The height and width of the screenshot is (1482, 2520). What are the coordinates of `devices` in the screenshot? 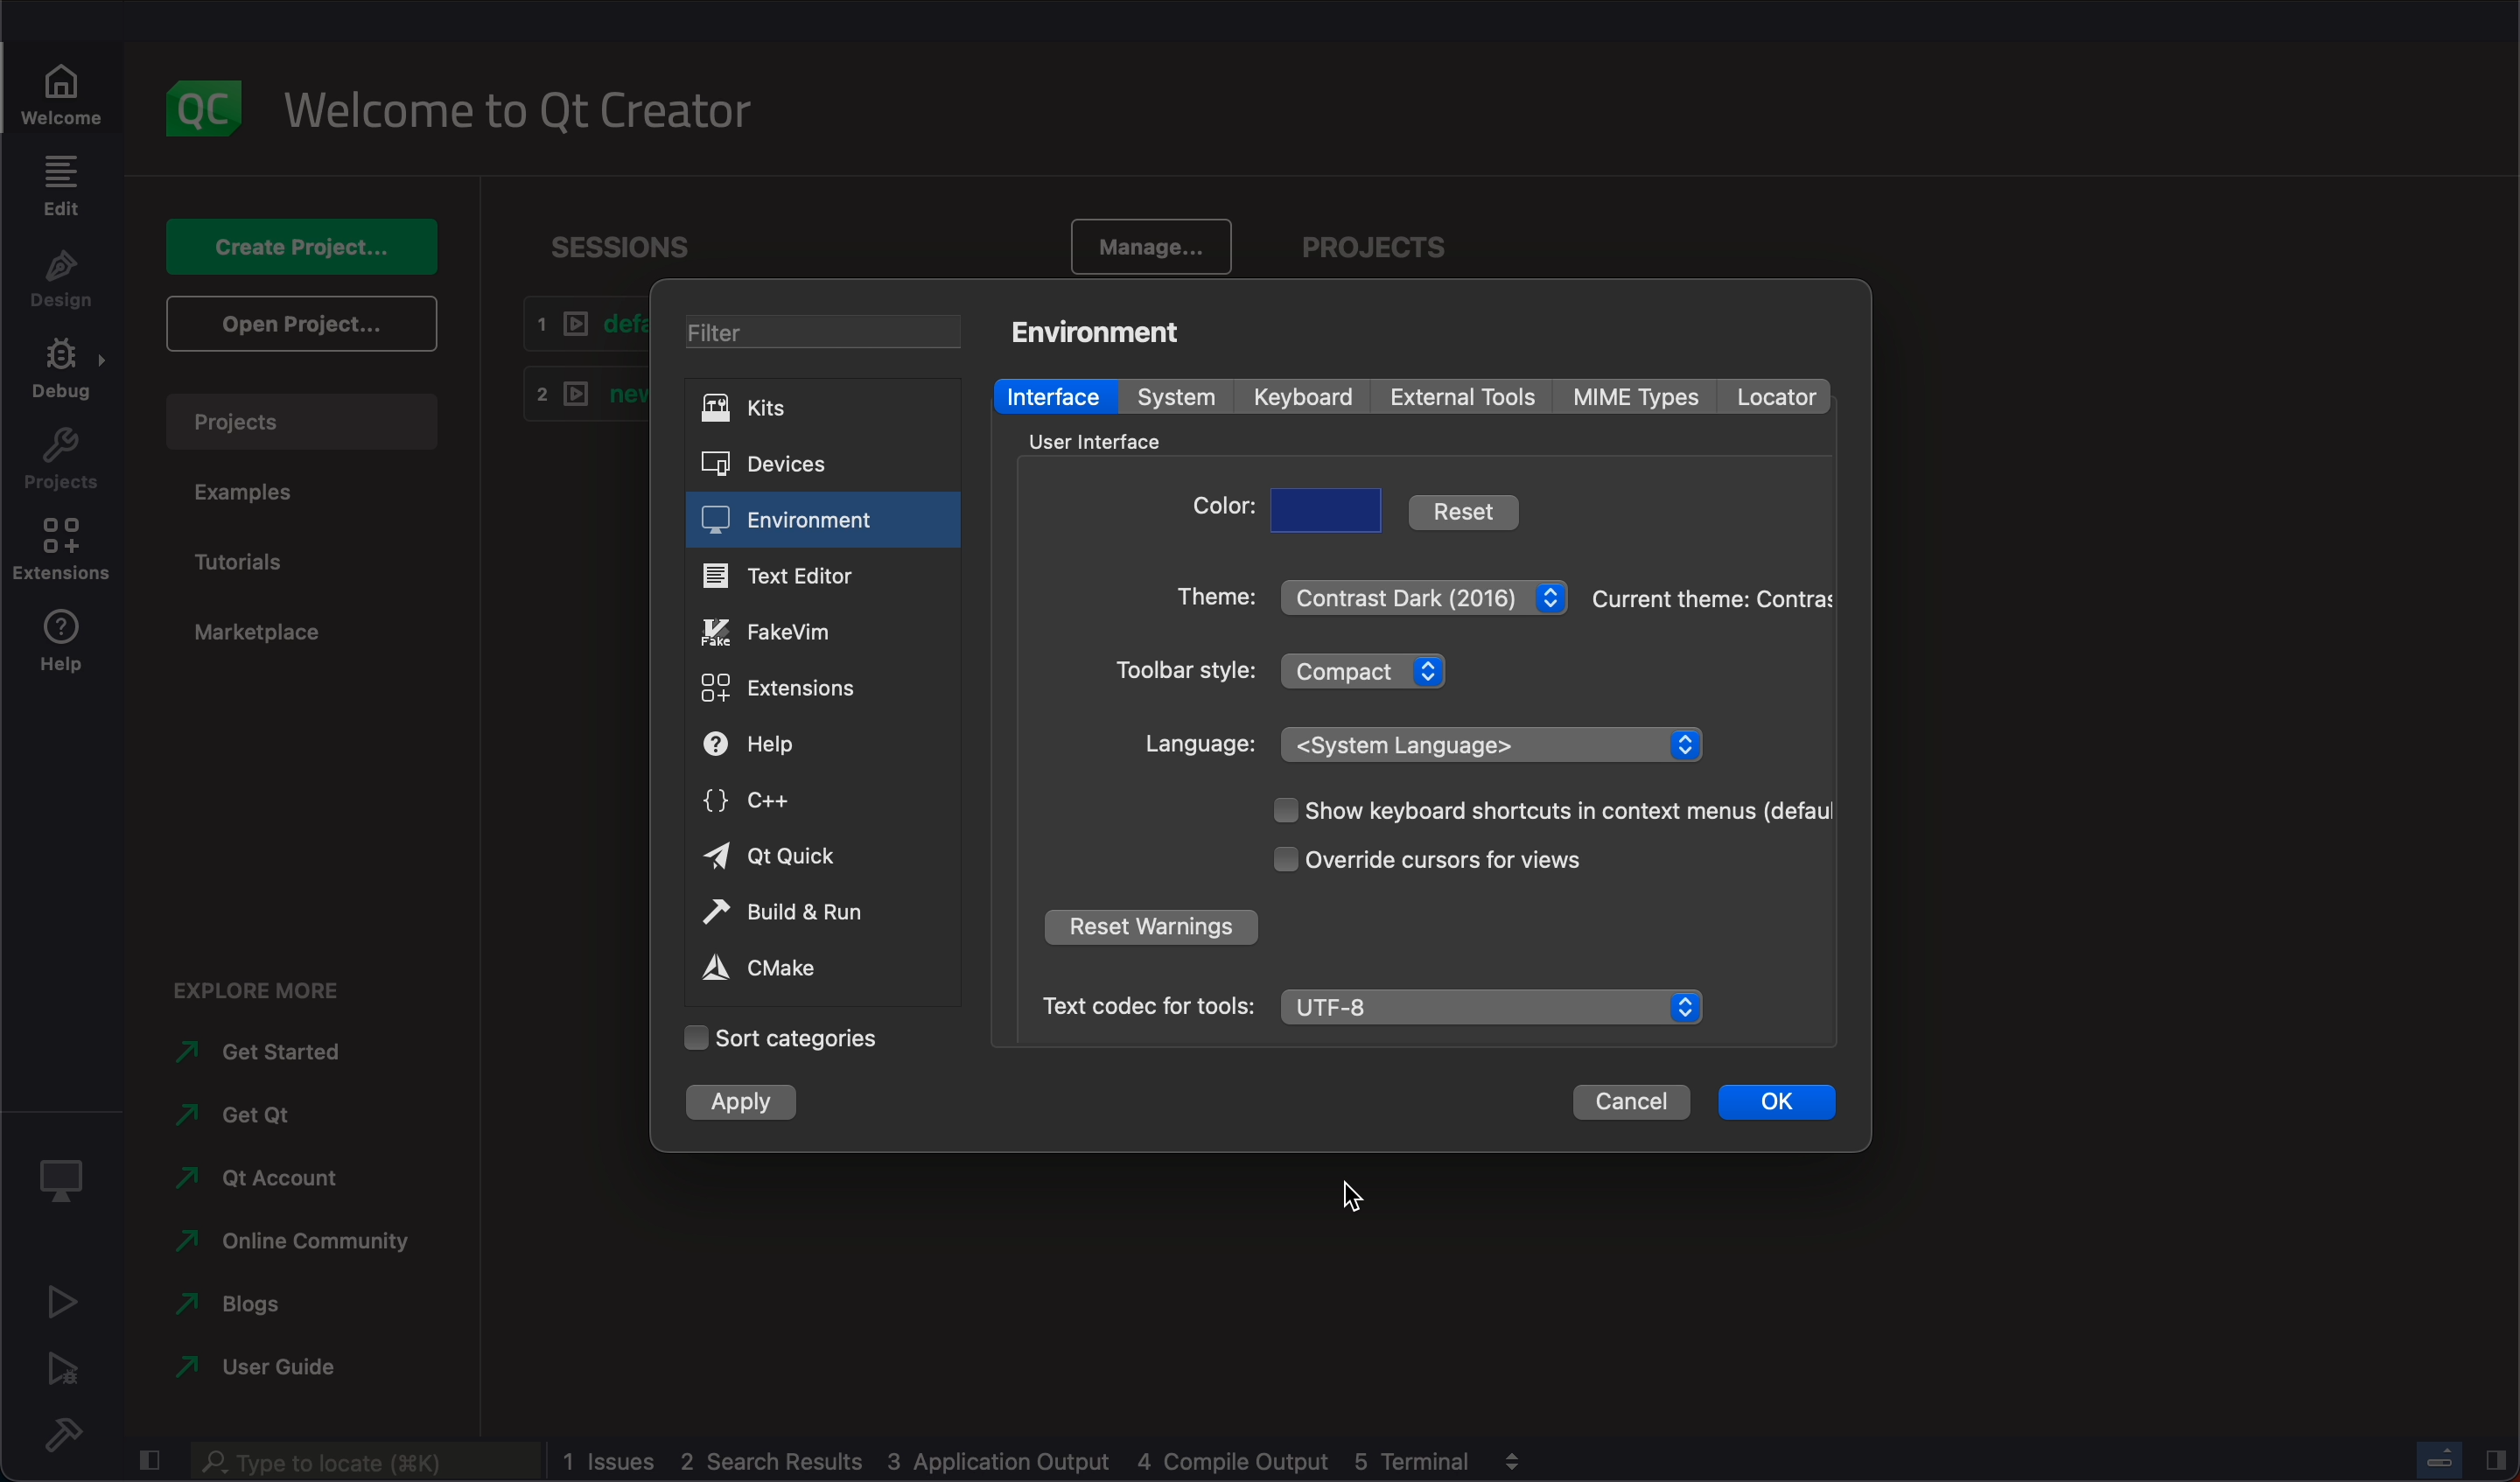 It's located at (802, 461).